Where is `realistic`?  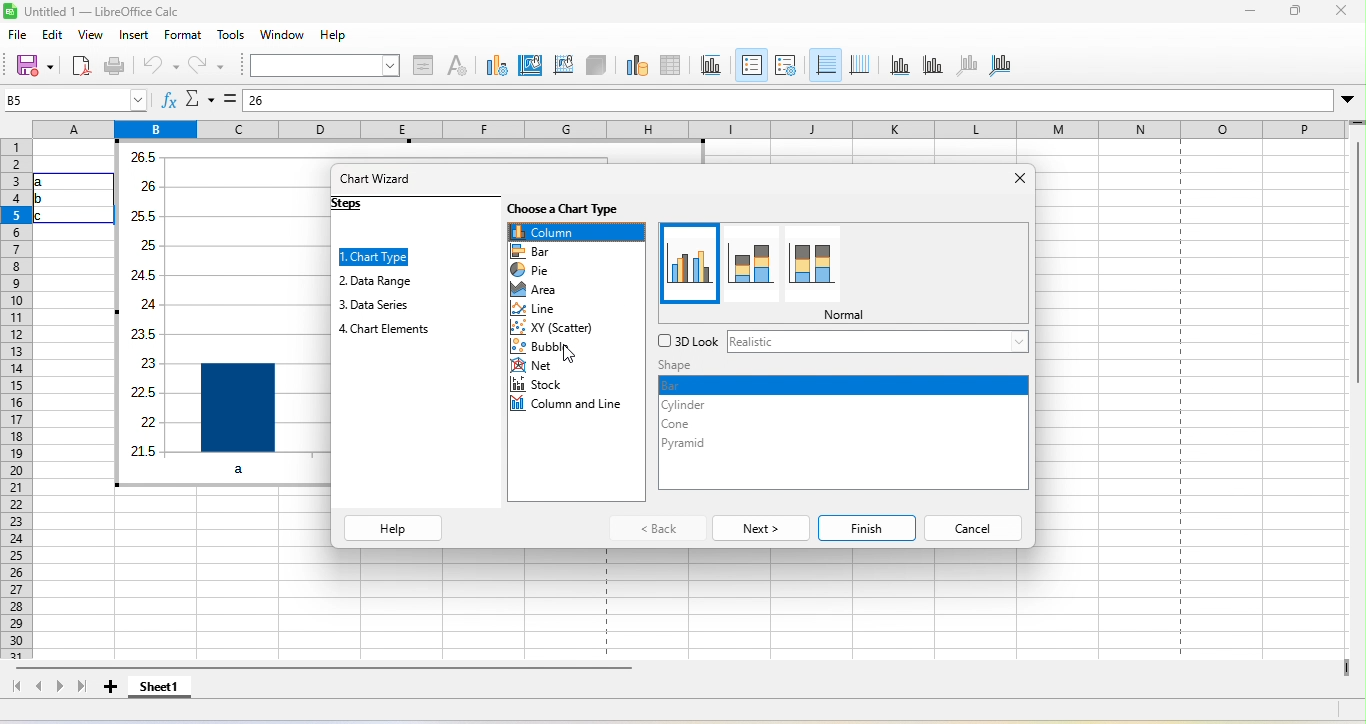 realistic is located at coordinates (876, 344).